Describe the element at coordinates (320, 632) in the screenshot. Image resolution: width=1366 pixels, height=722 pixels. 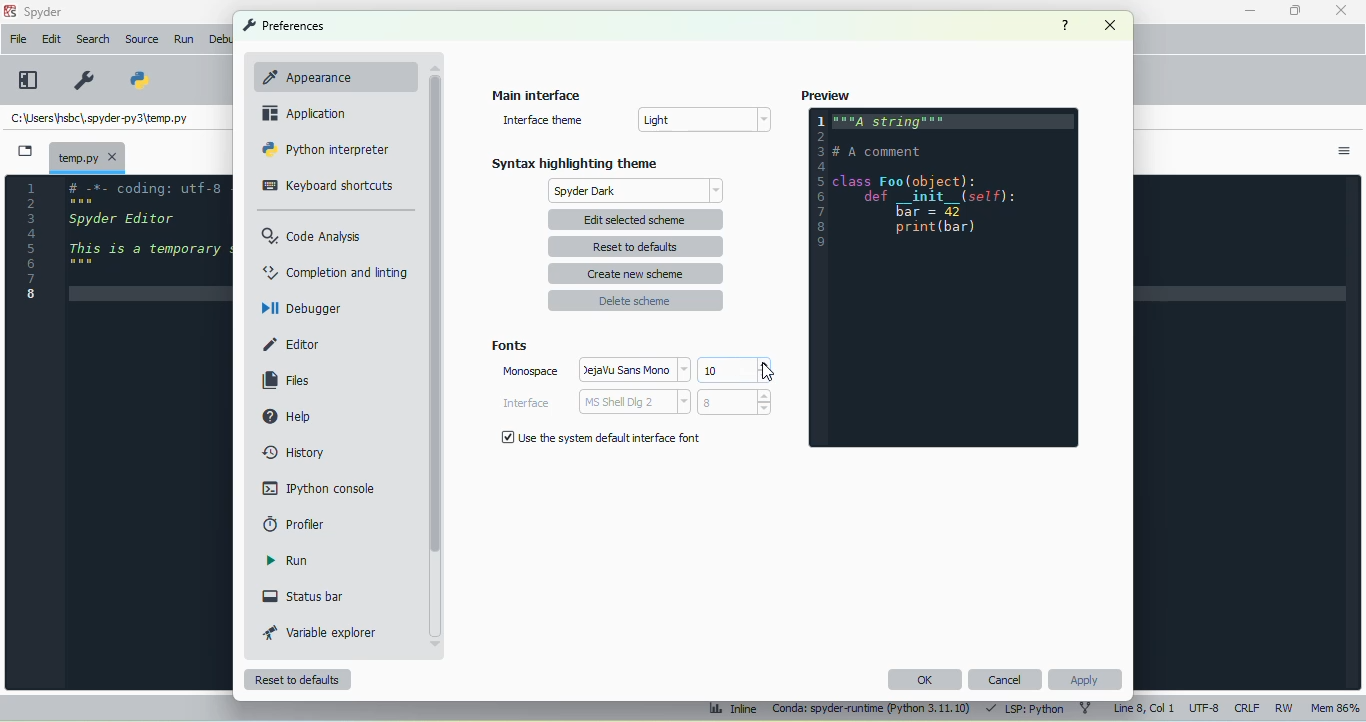
I see `variable explorer` at that location.